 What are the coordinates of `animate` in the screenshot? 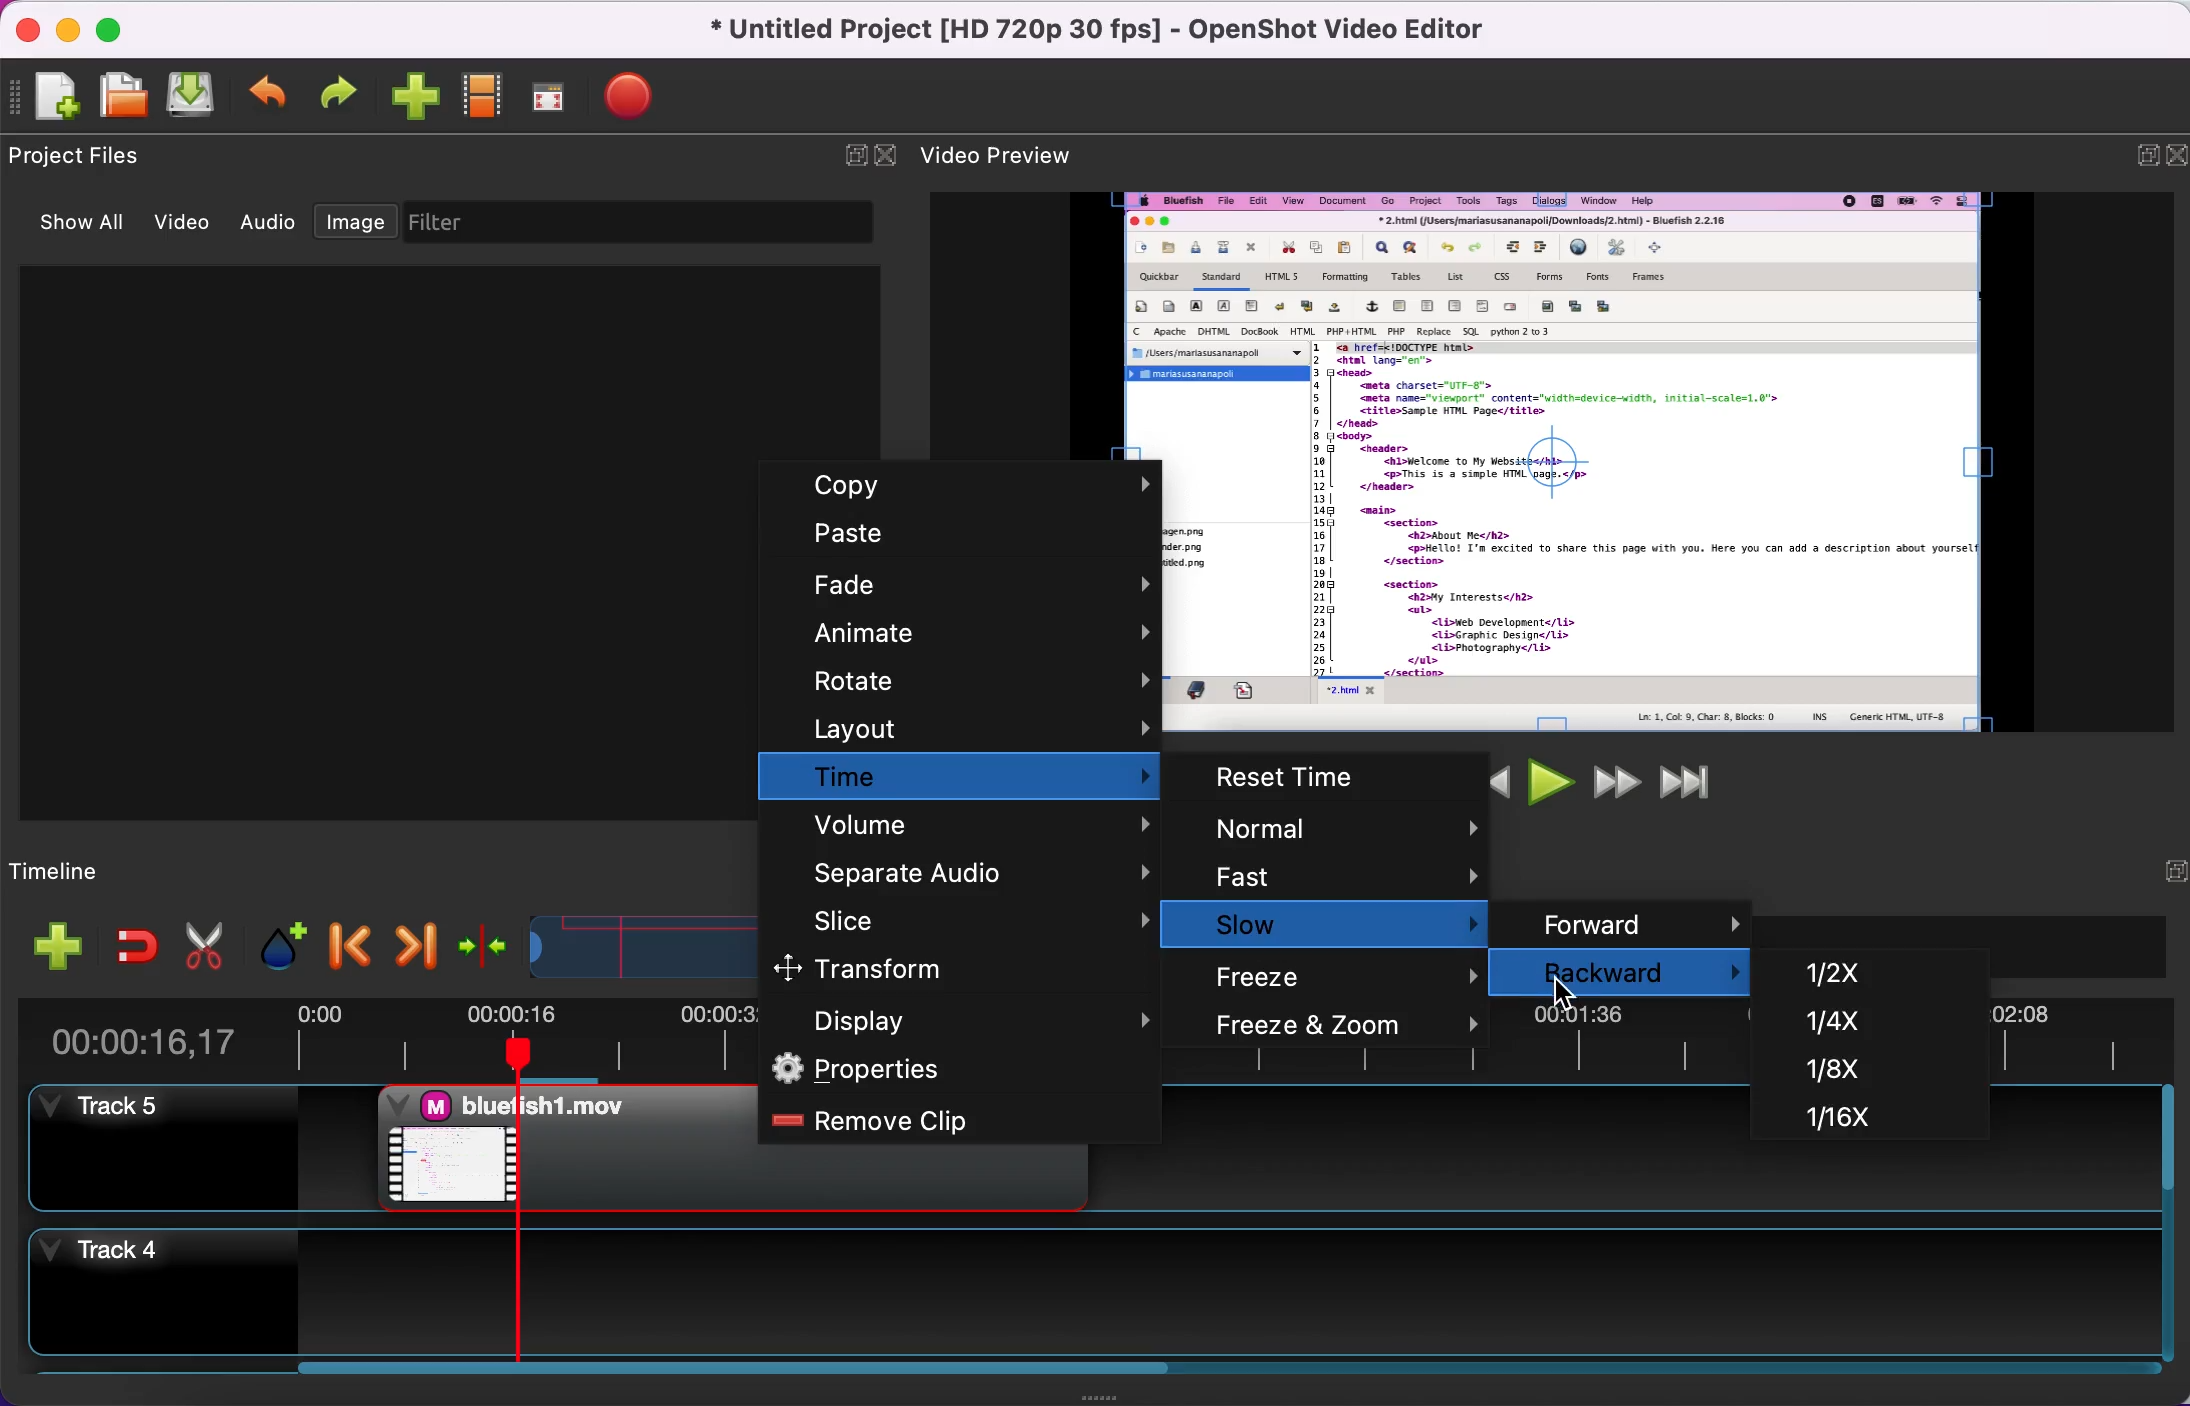 It's located at (955, 632).